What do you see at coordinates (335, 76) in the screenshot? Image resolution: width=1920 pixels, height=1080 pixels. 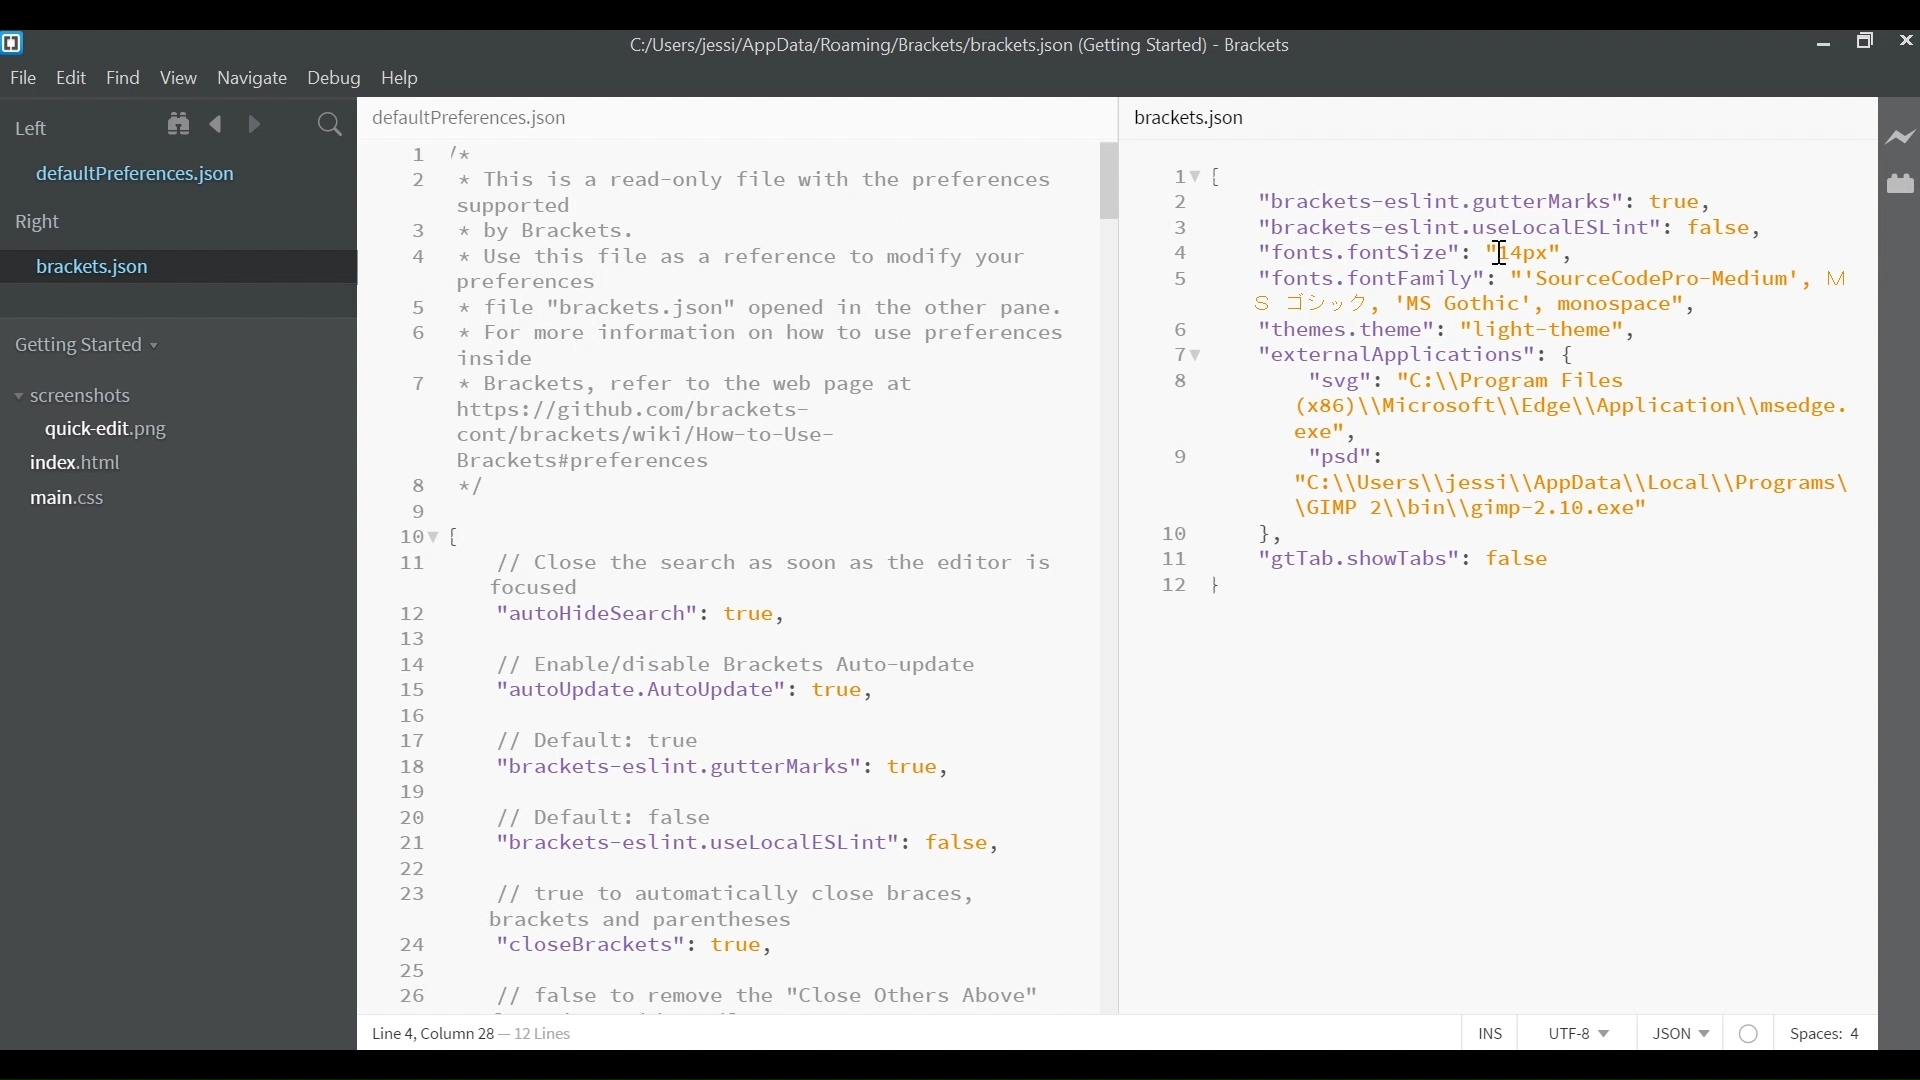 I see `Debug` at bounding box center [335, 76].